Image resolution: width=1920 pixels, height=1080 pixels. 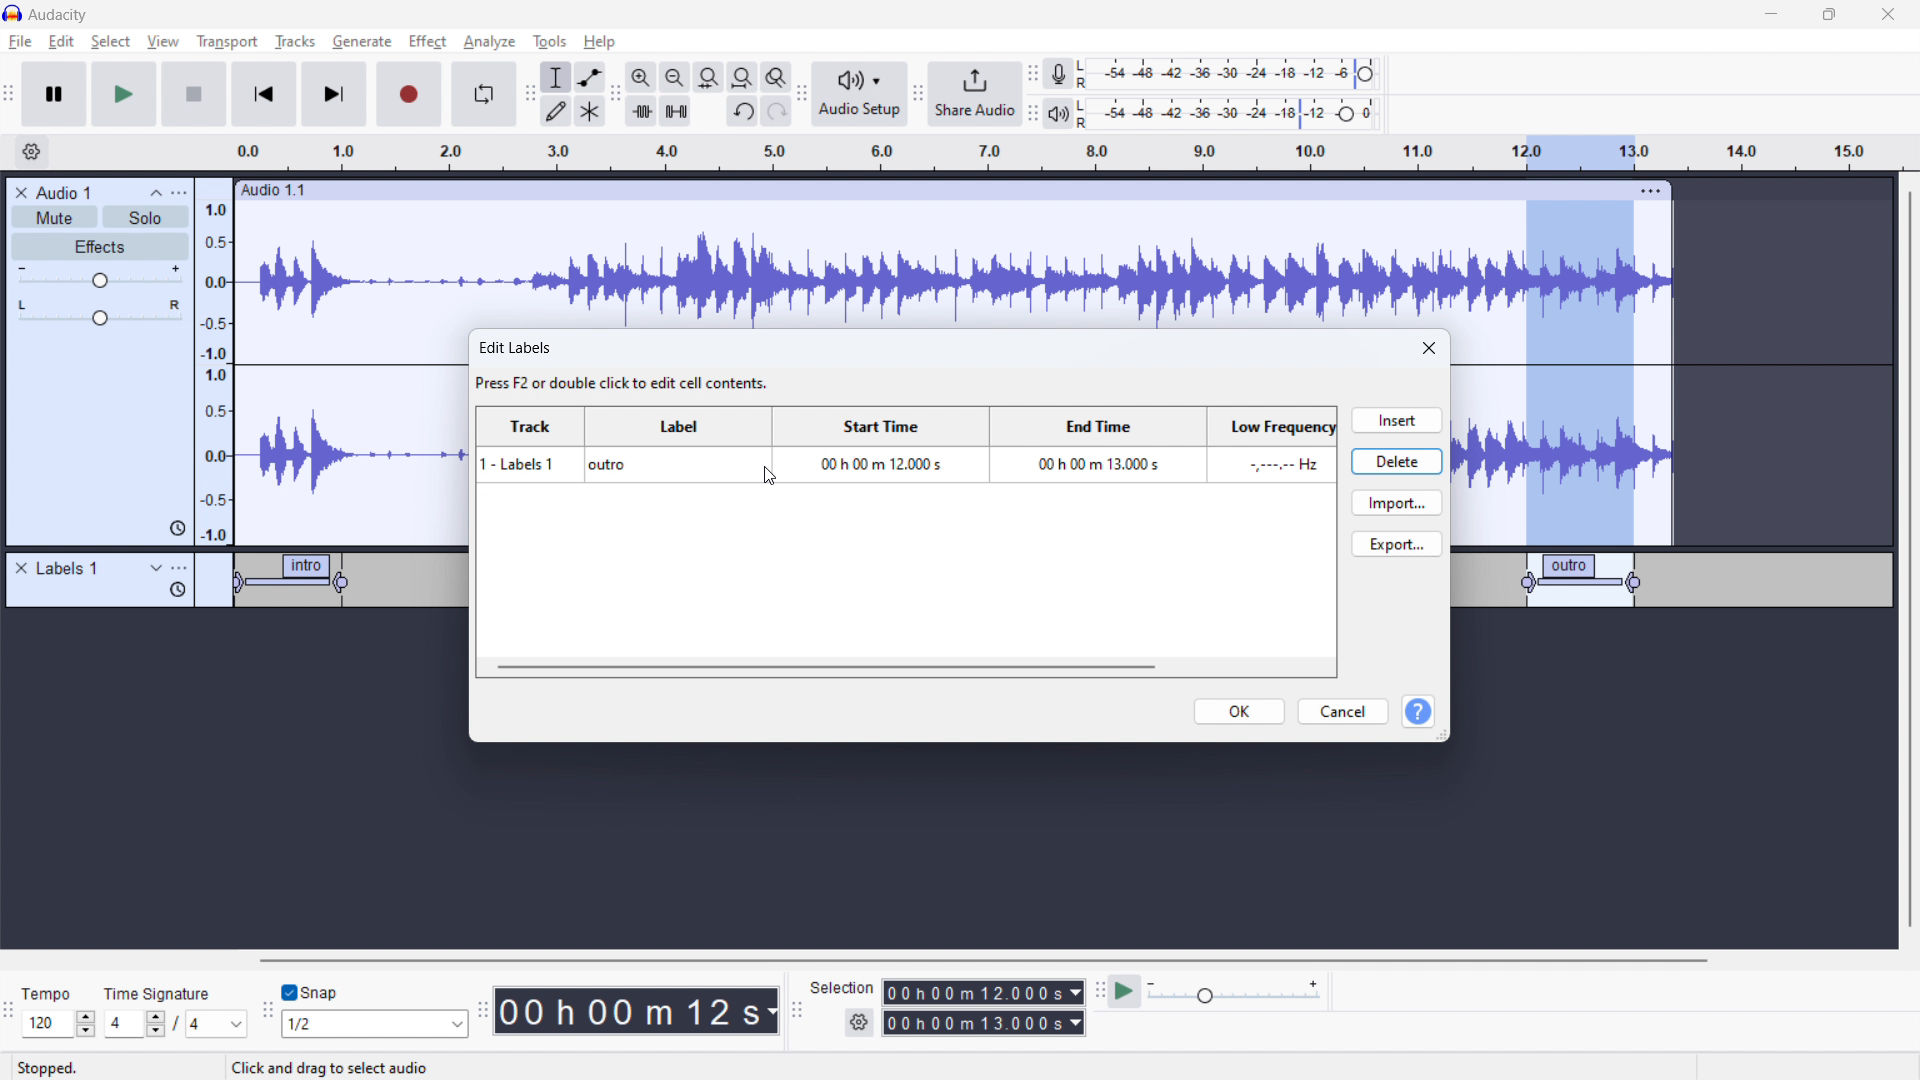 What do you see at coordinates (615, 95) in the screenshot?
I see `edit toolbar` at bounding box center [615, 95].